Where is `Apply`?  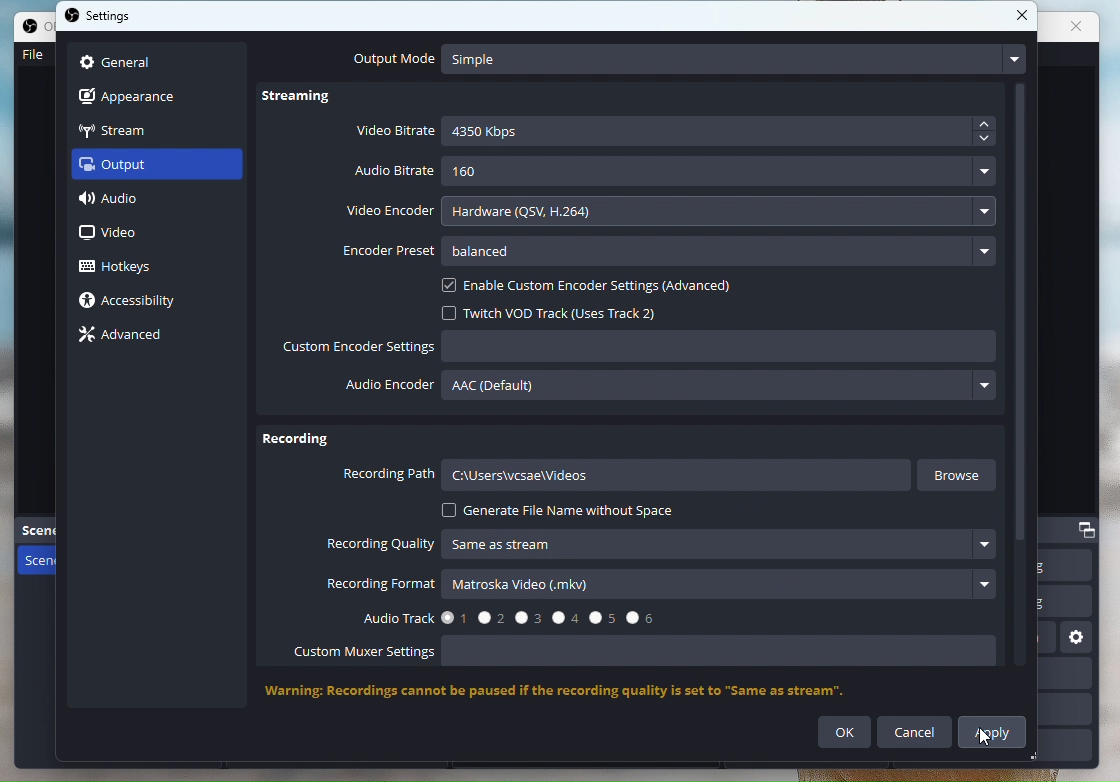
Apply is located at coordinates (998, 735).